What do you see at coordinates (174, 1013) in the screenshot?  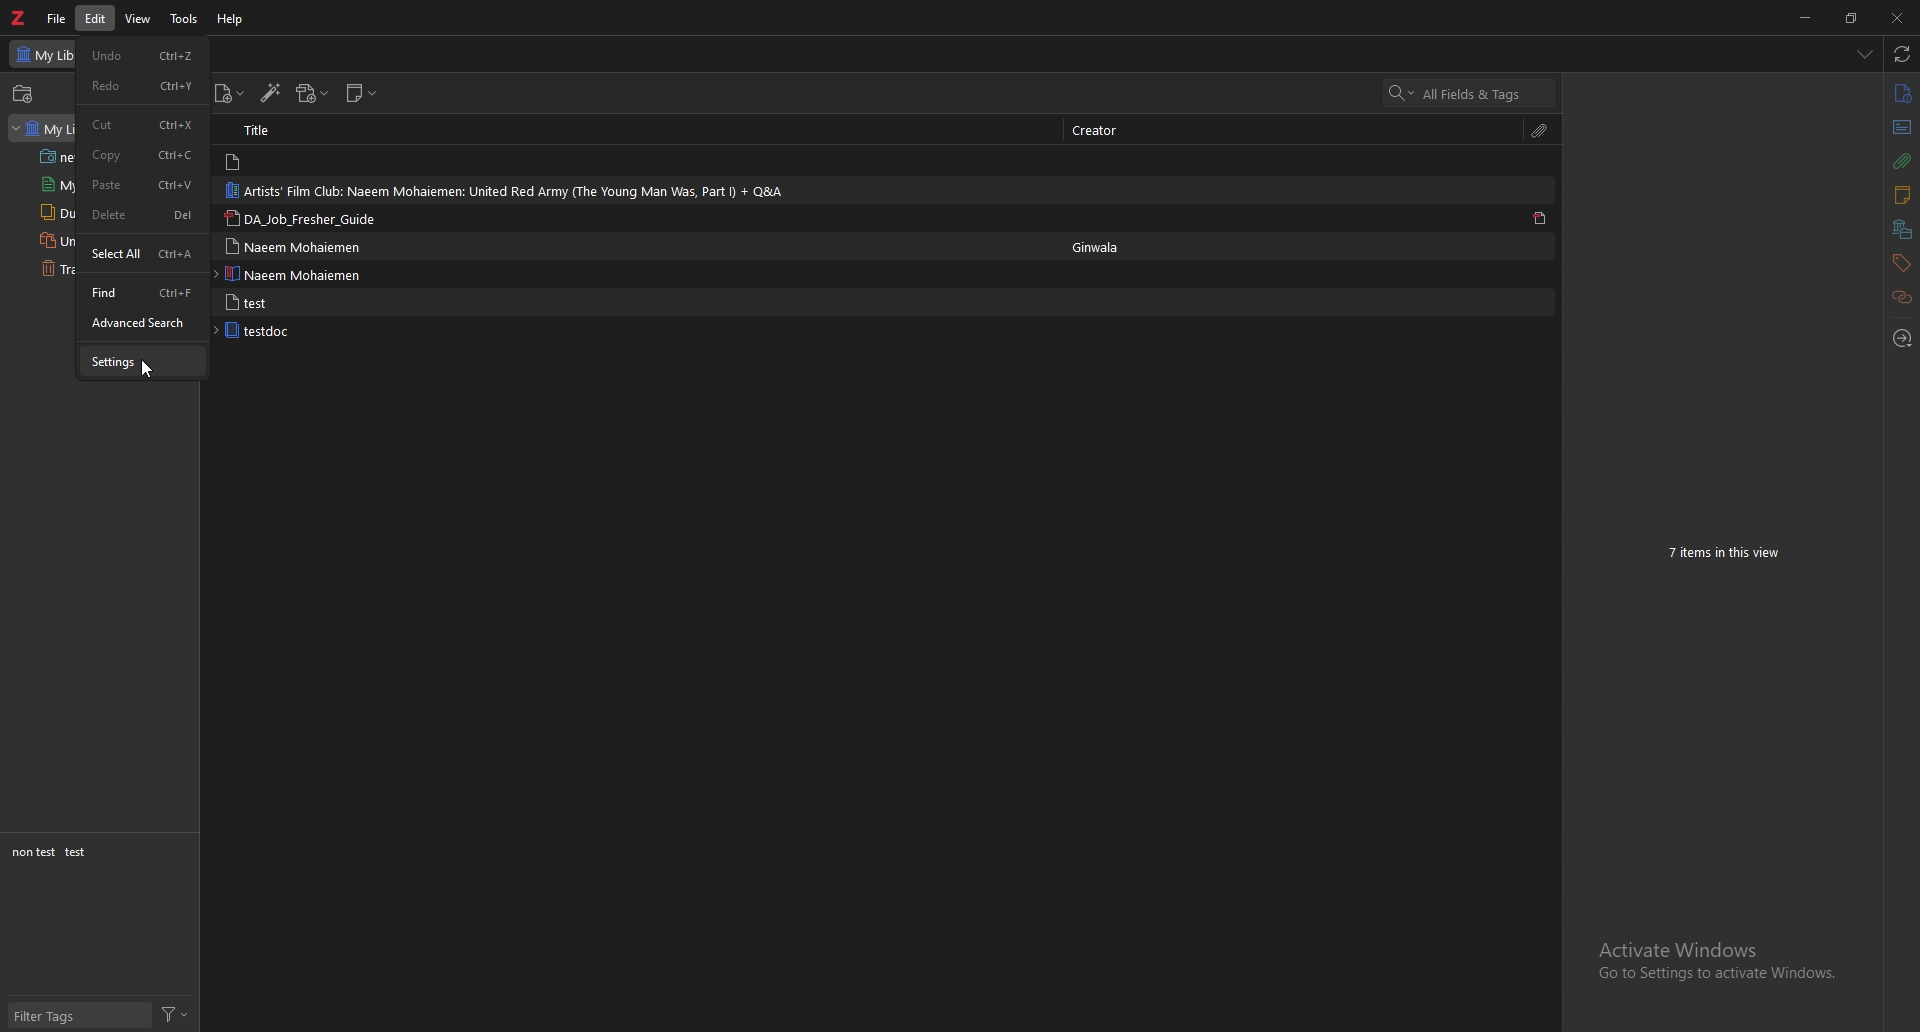 I see `filter` at bounding box center [174, 1013].